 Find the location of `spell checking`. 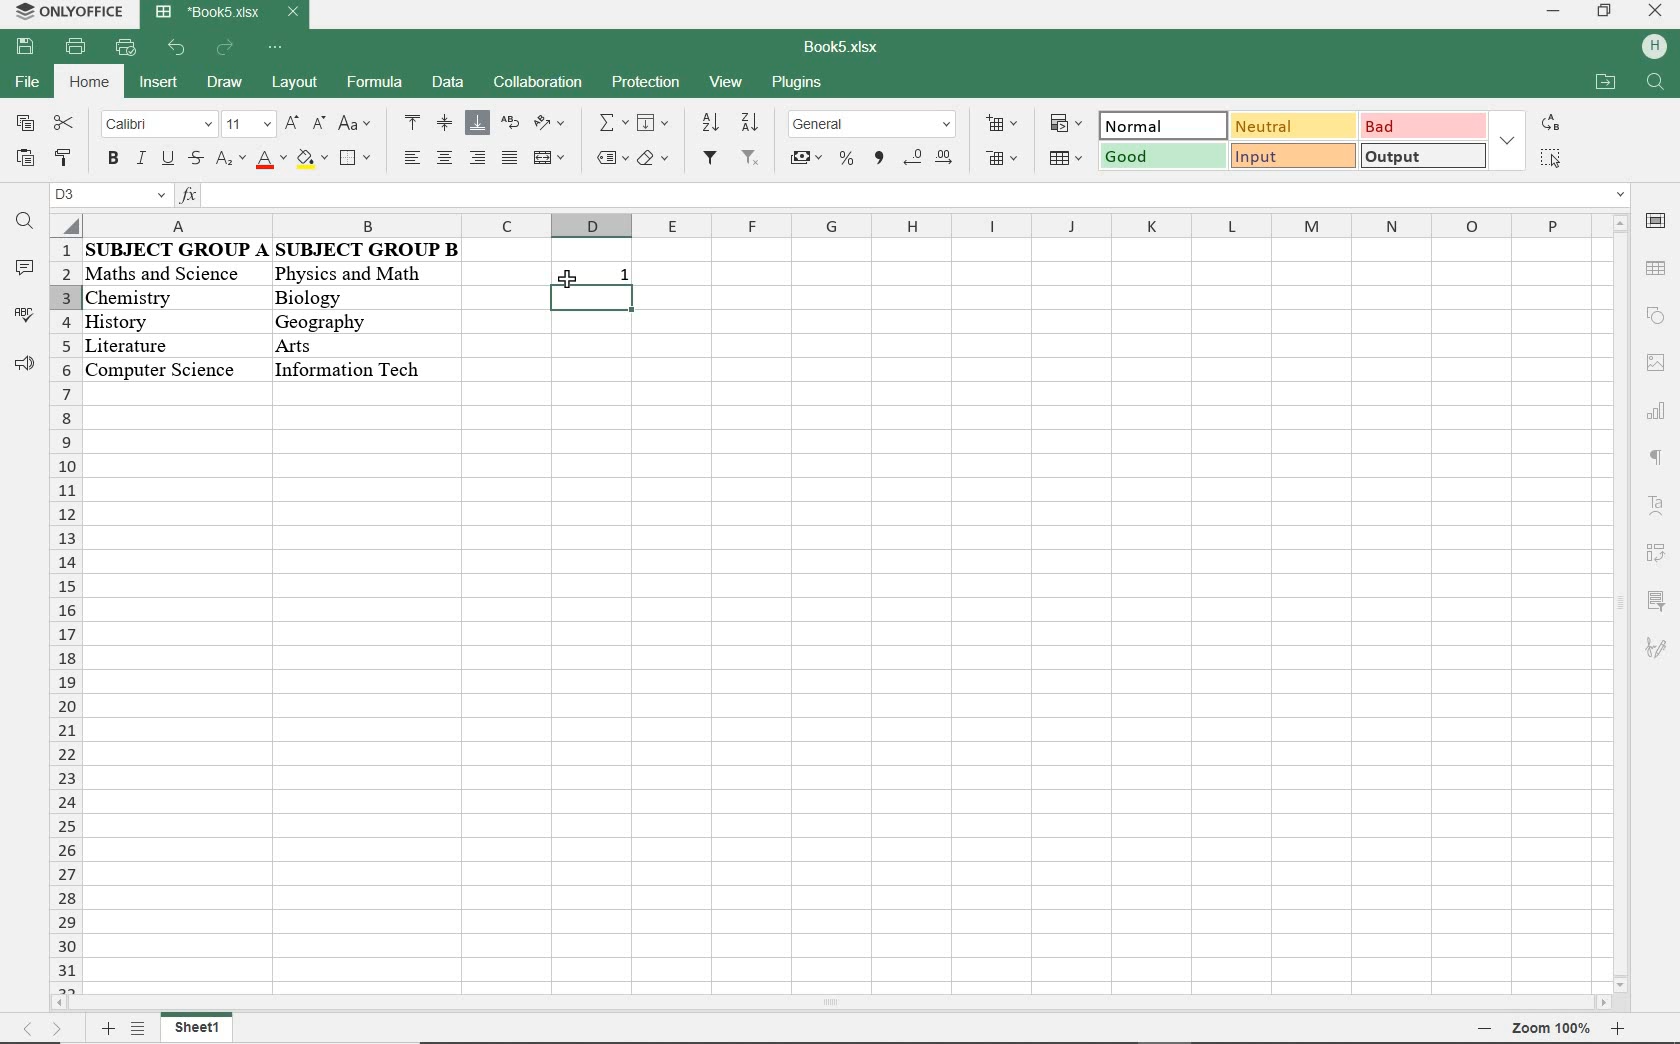

spell checking is located at coordinates (23, 315).